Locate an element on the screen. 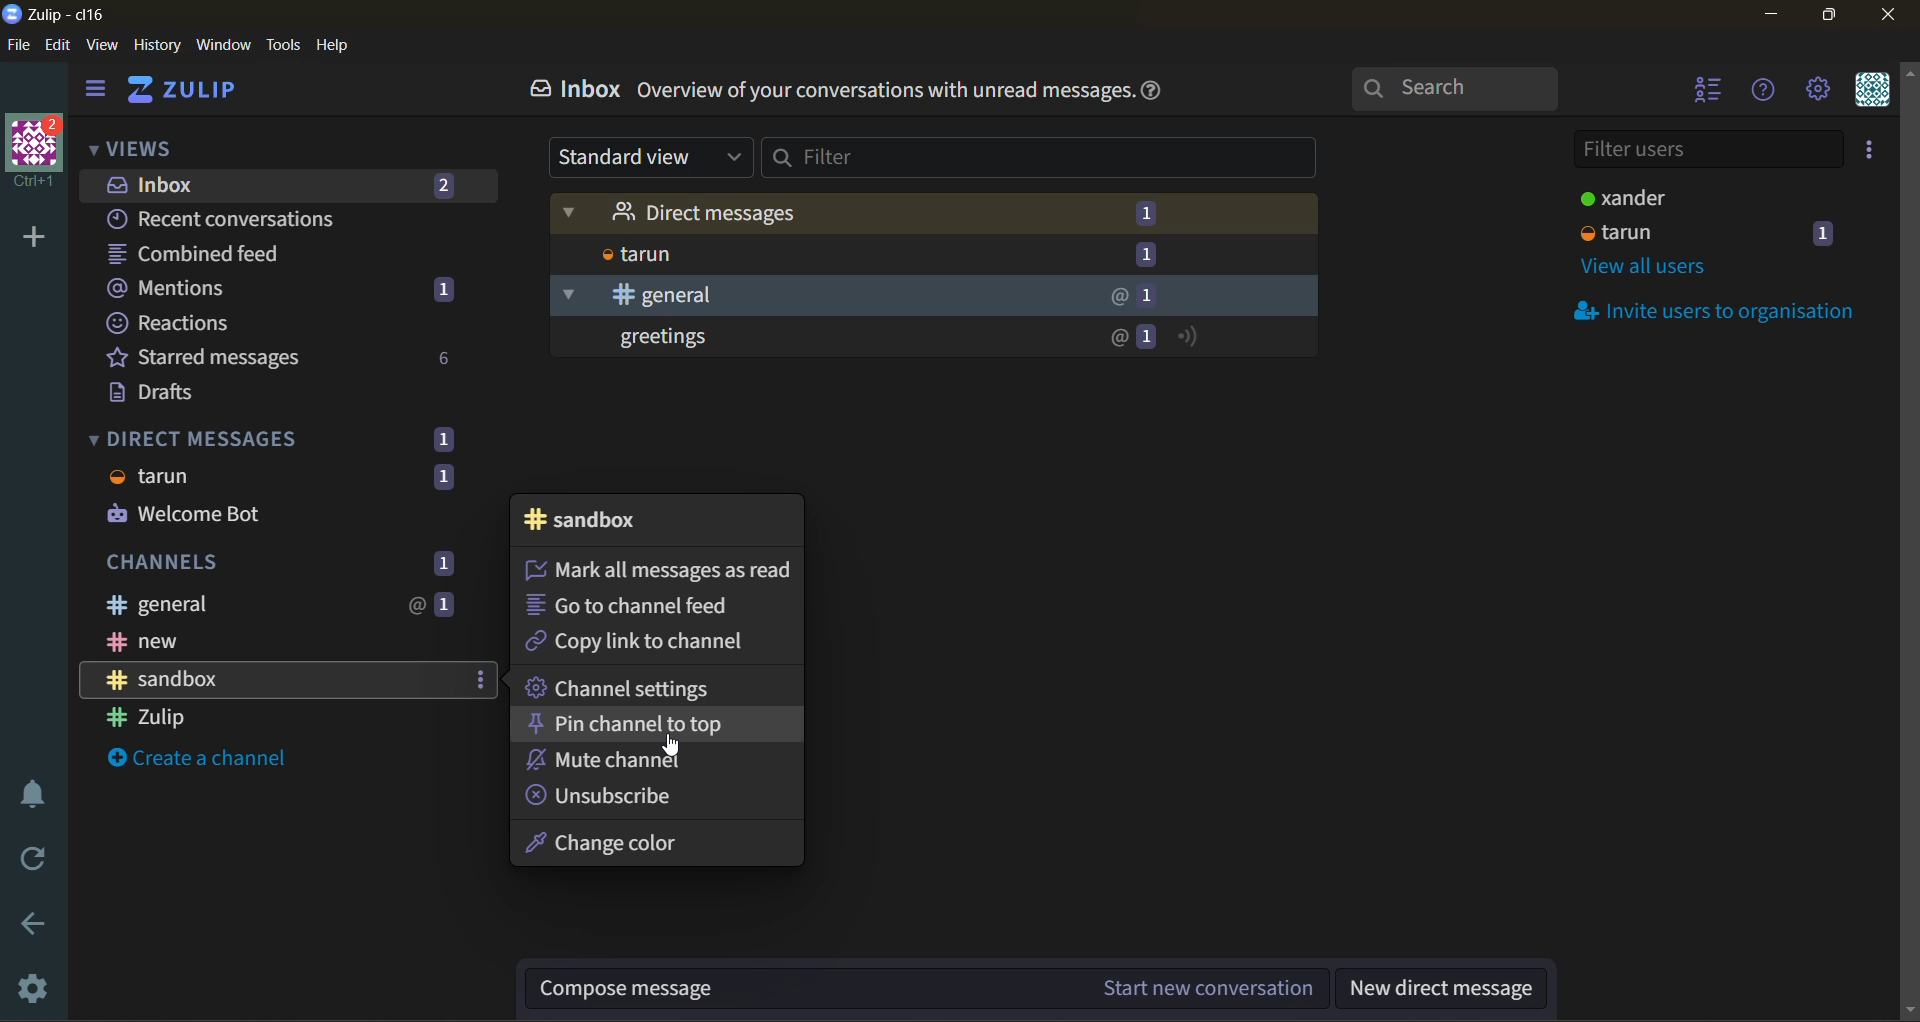  pin channel to top is located at coordinates (640, 724).